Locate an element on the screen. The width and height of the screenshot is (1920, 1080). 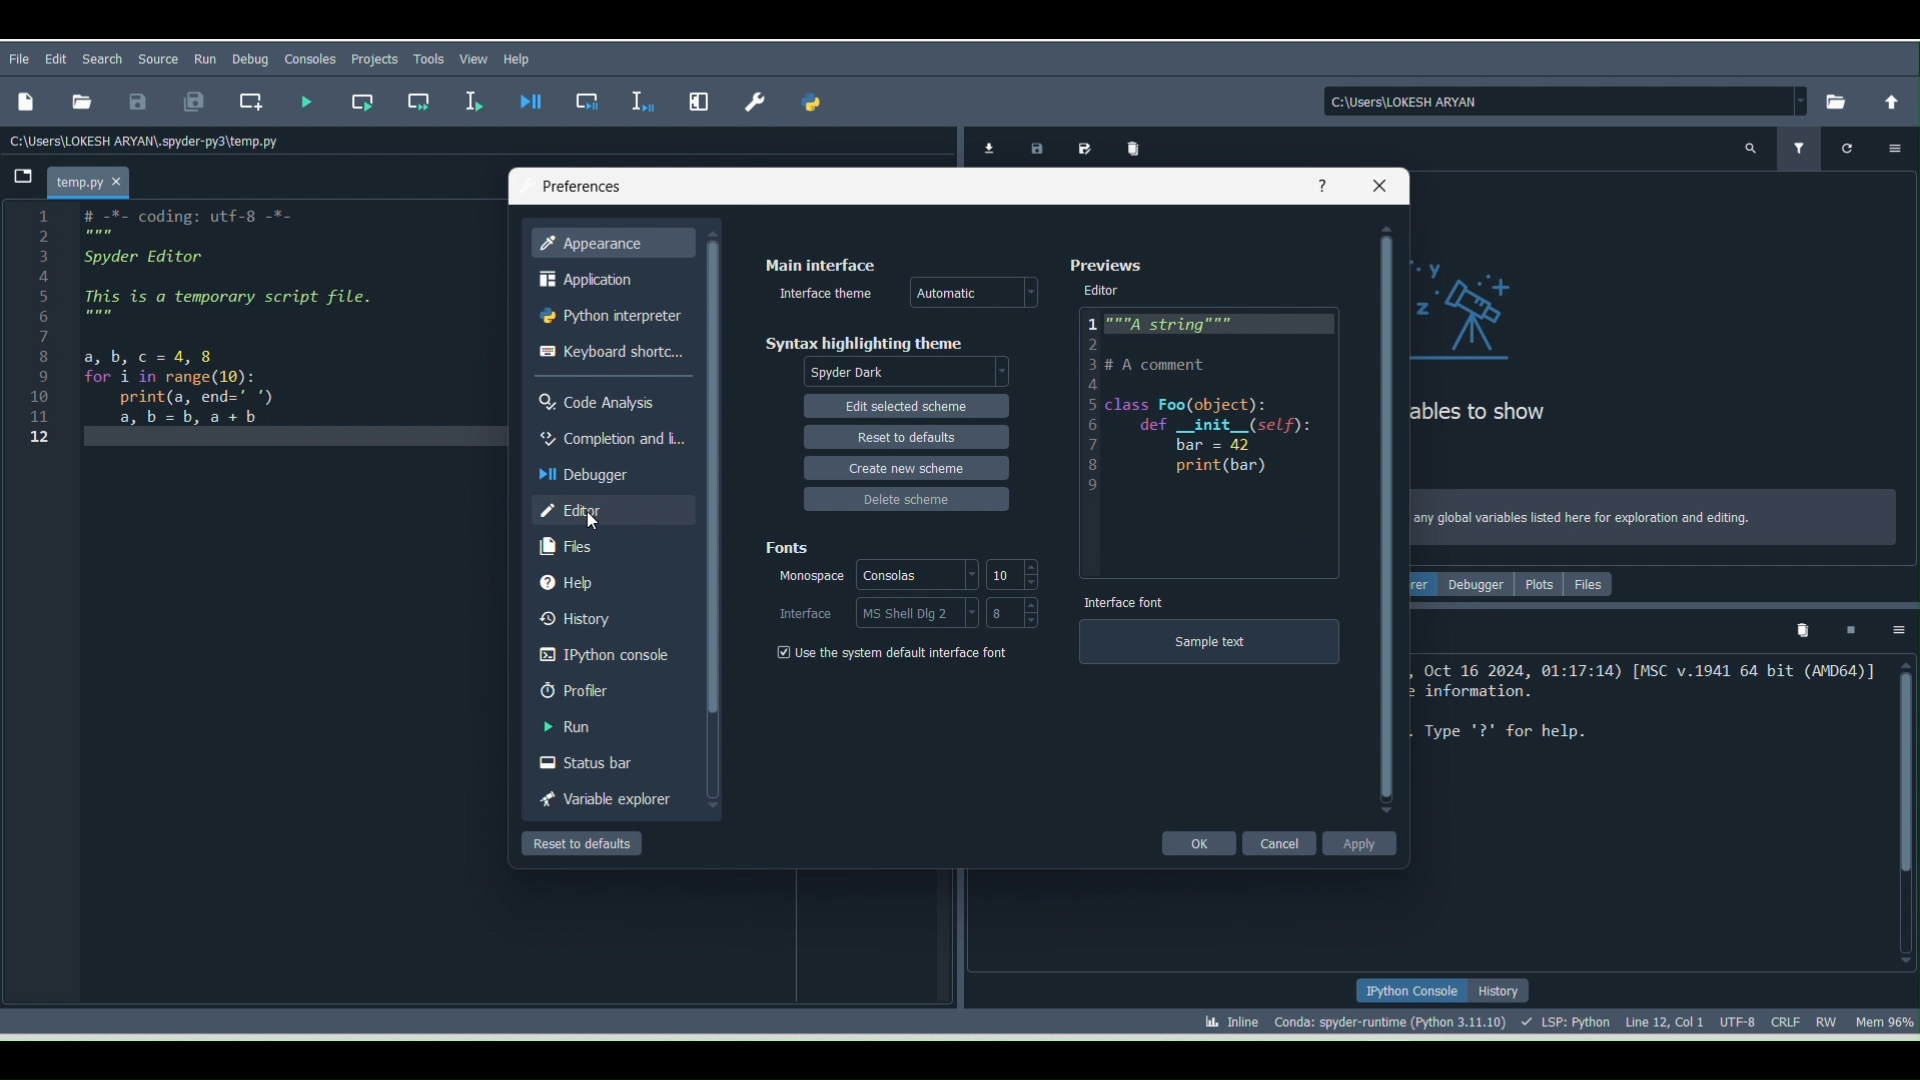
Debug file (Ctrl + F5) is located at coordinates (535, 102).